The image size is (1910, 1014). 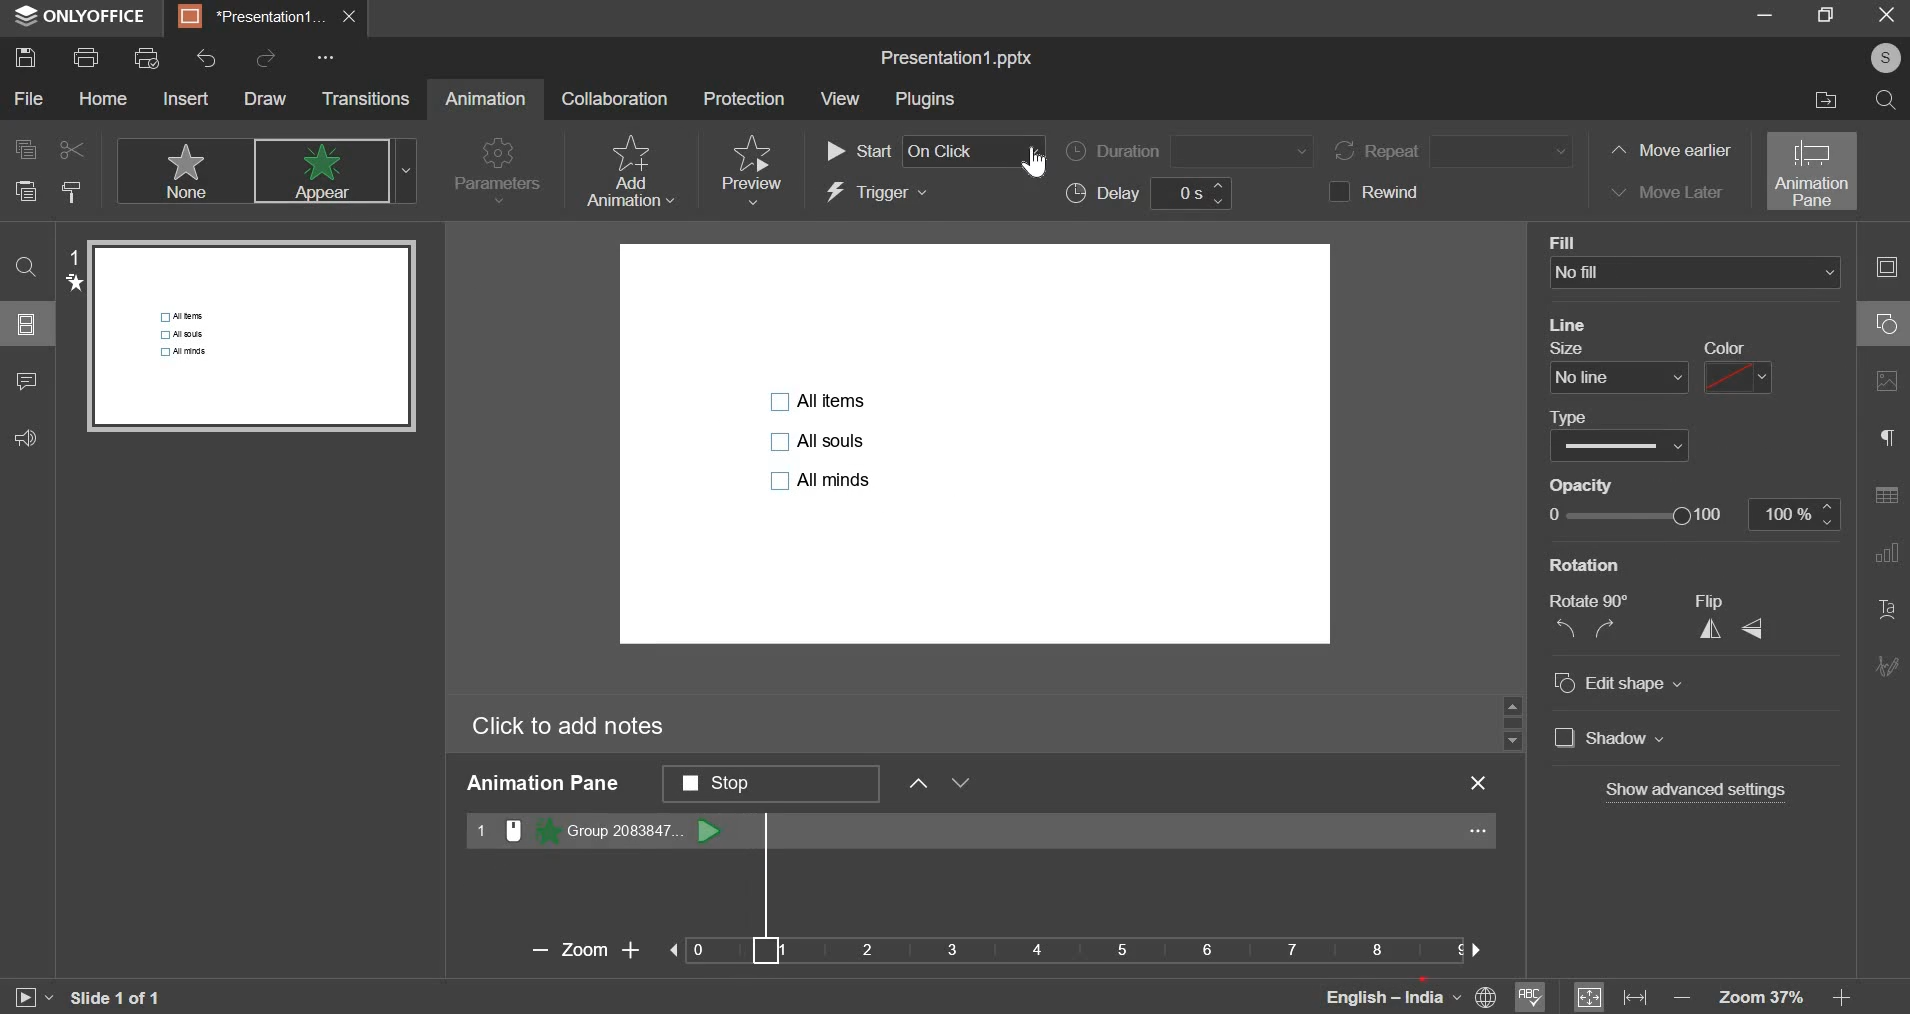 What do you see at coordinates (1878, 19) in the screenshot?
I see `exit` at bounding box center [1878, 19].